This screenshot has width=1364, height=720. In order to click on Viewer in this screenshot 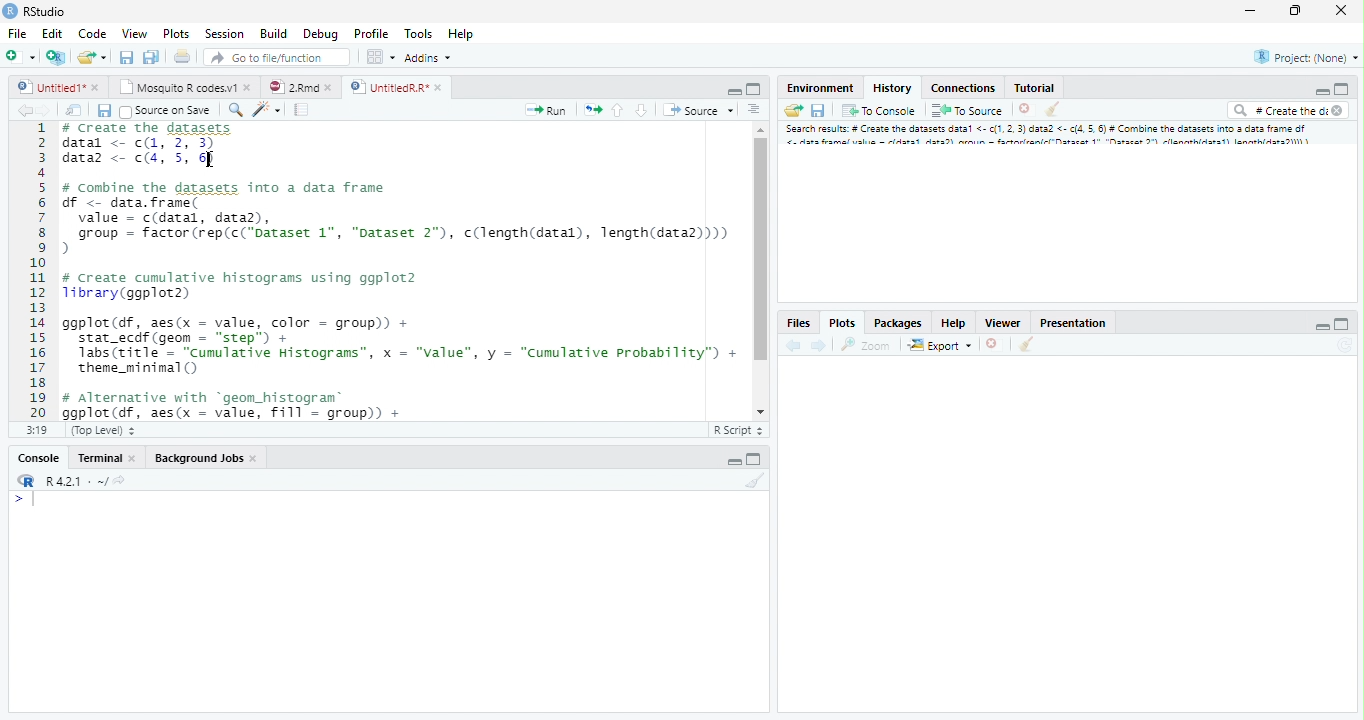, I will do `click(1002, 323)`.